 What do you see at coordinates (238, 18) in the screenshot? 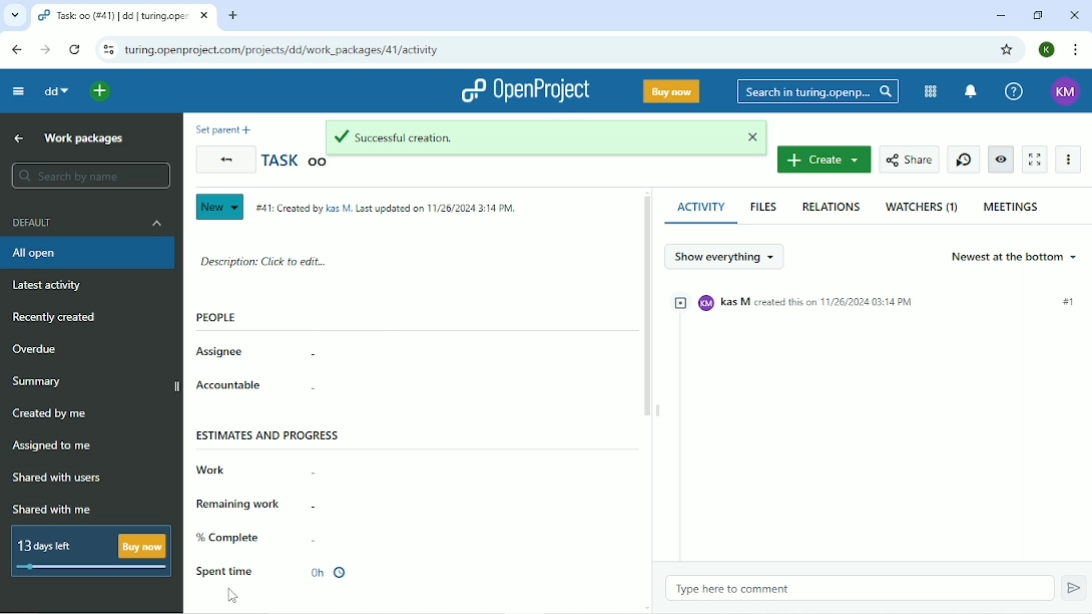
I see `new tab` at bounding box center [238, 18].